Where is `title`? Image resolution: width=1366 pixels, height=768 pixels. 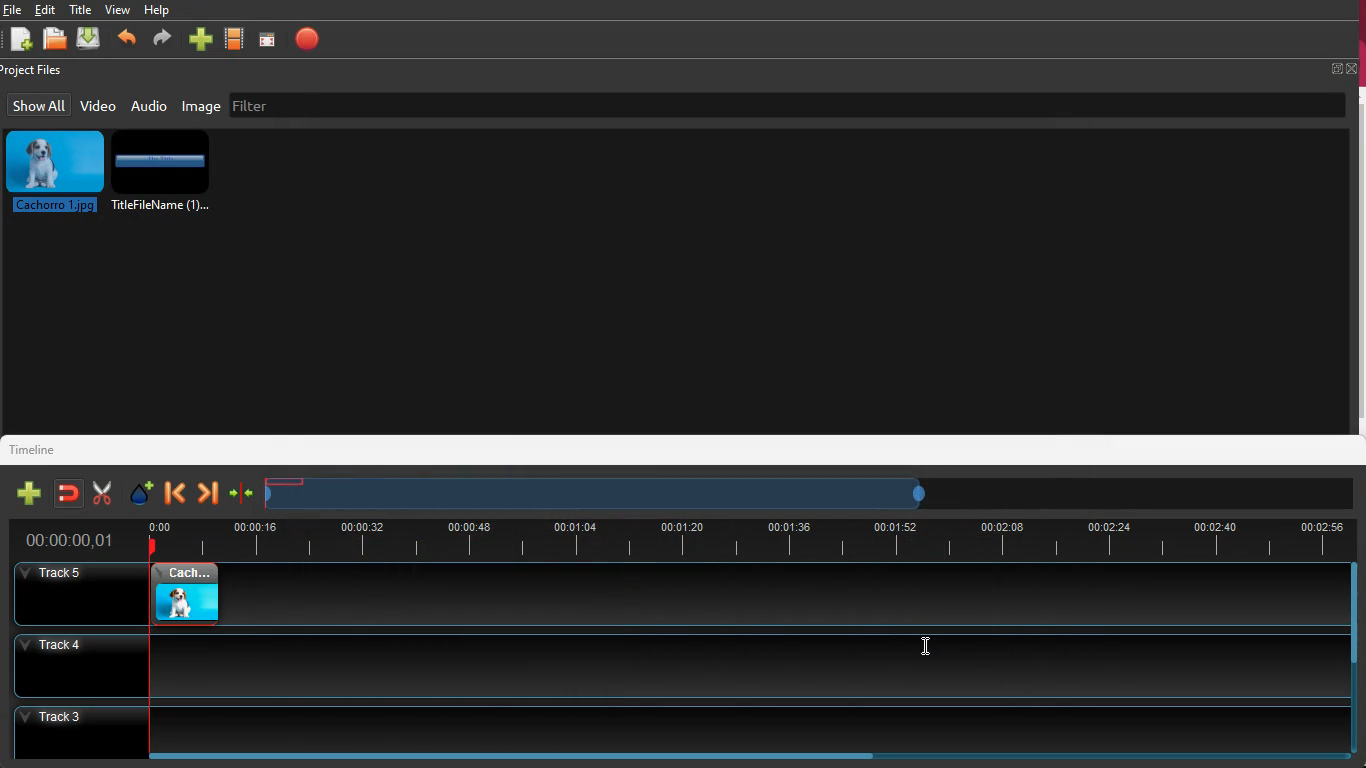 title is located at coordinates (83, 9).